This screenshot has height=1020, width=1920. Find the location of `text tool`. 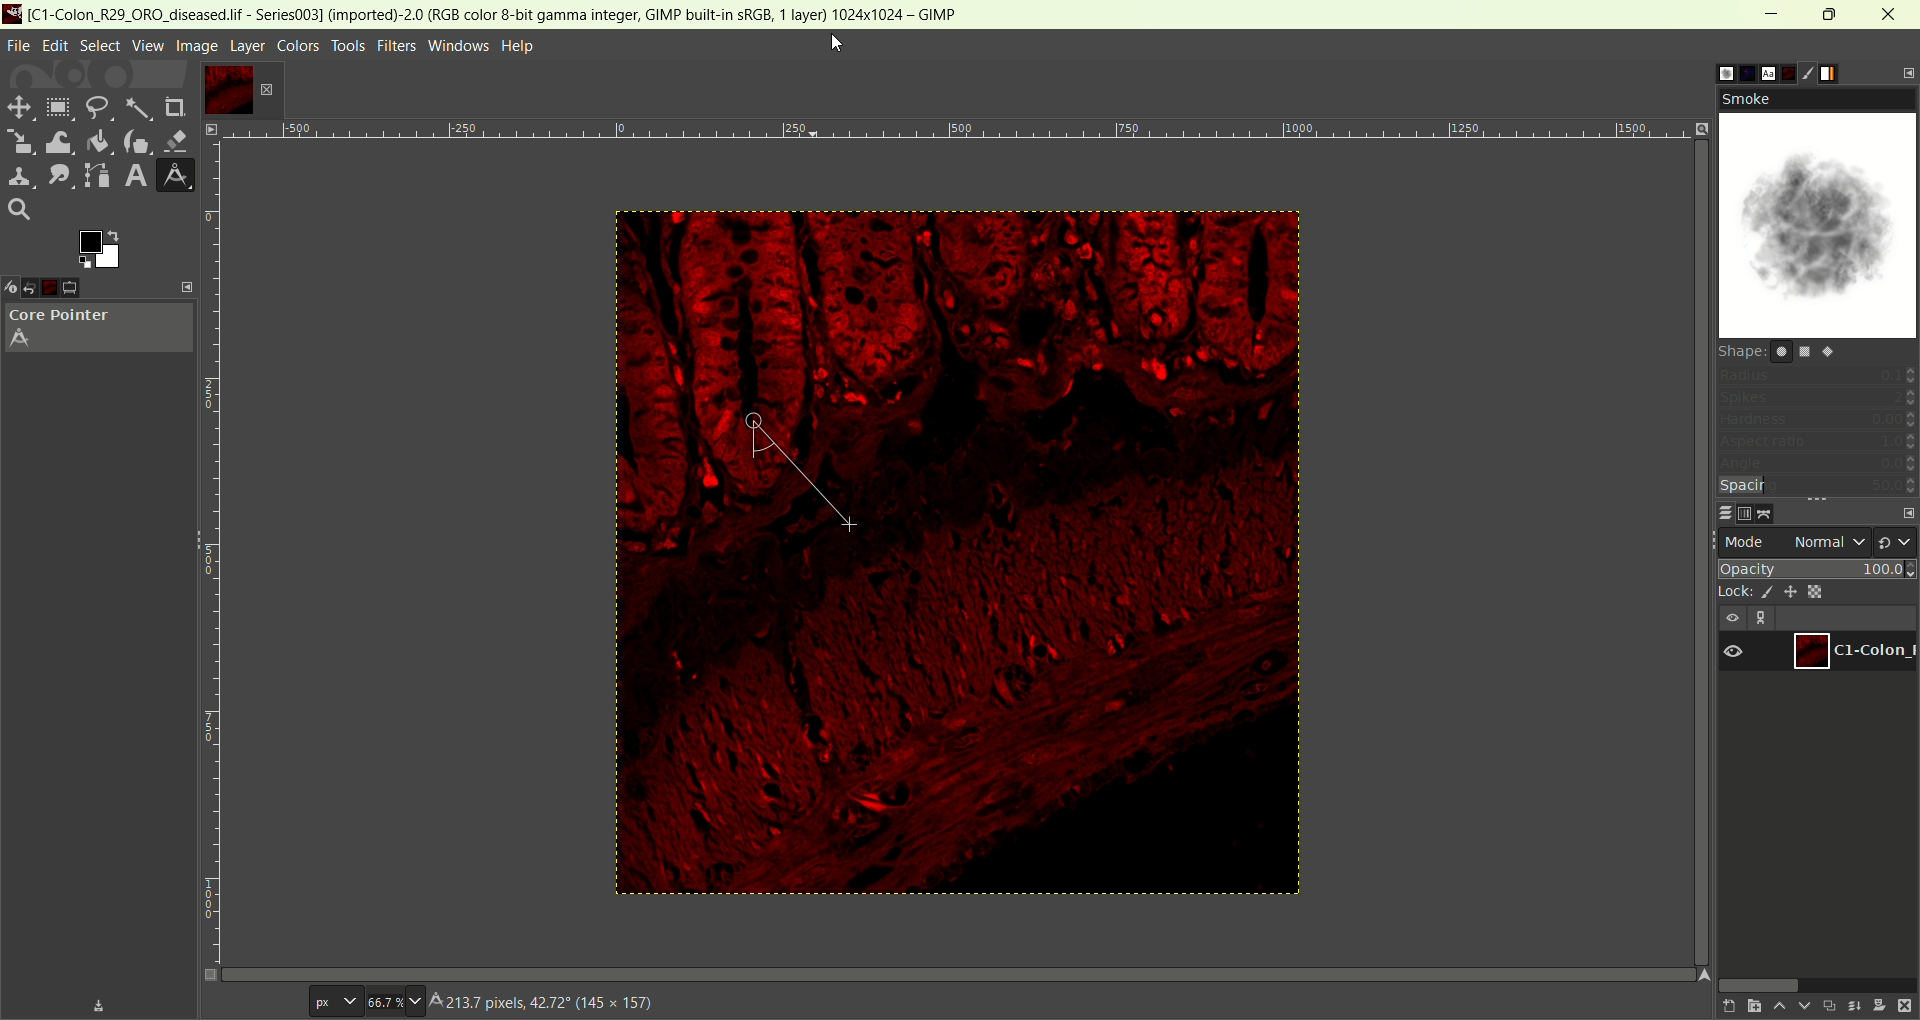

text tool is located at coordinates (134, 176).